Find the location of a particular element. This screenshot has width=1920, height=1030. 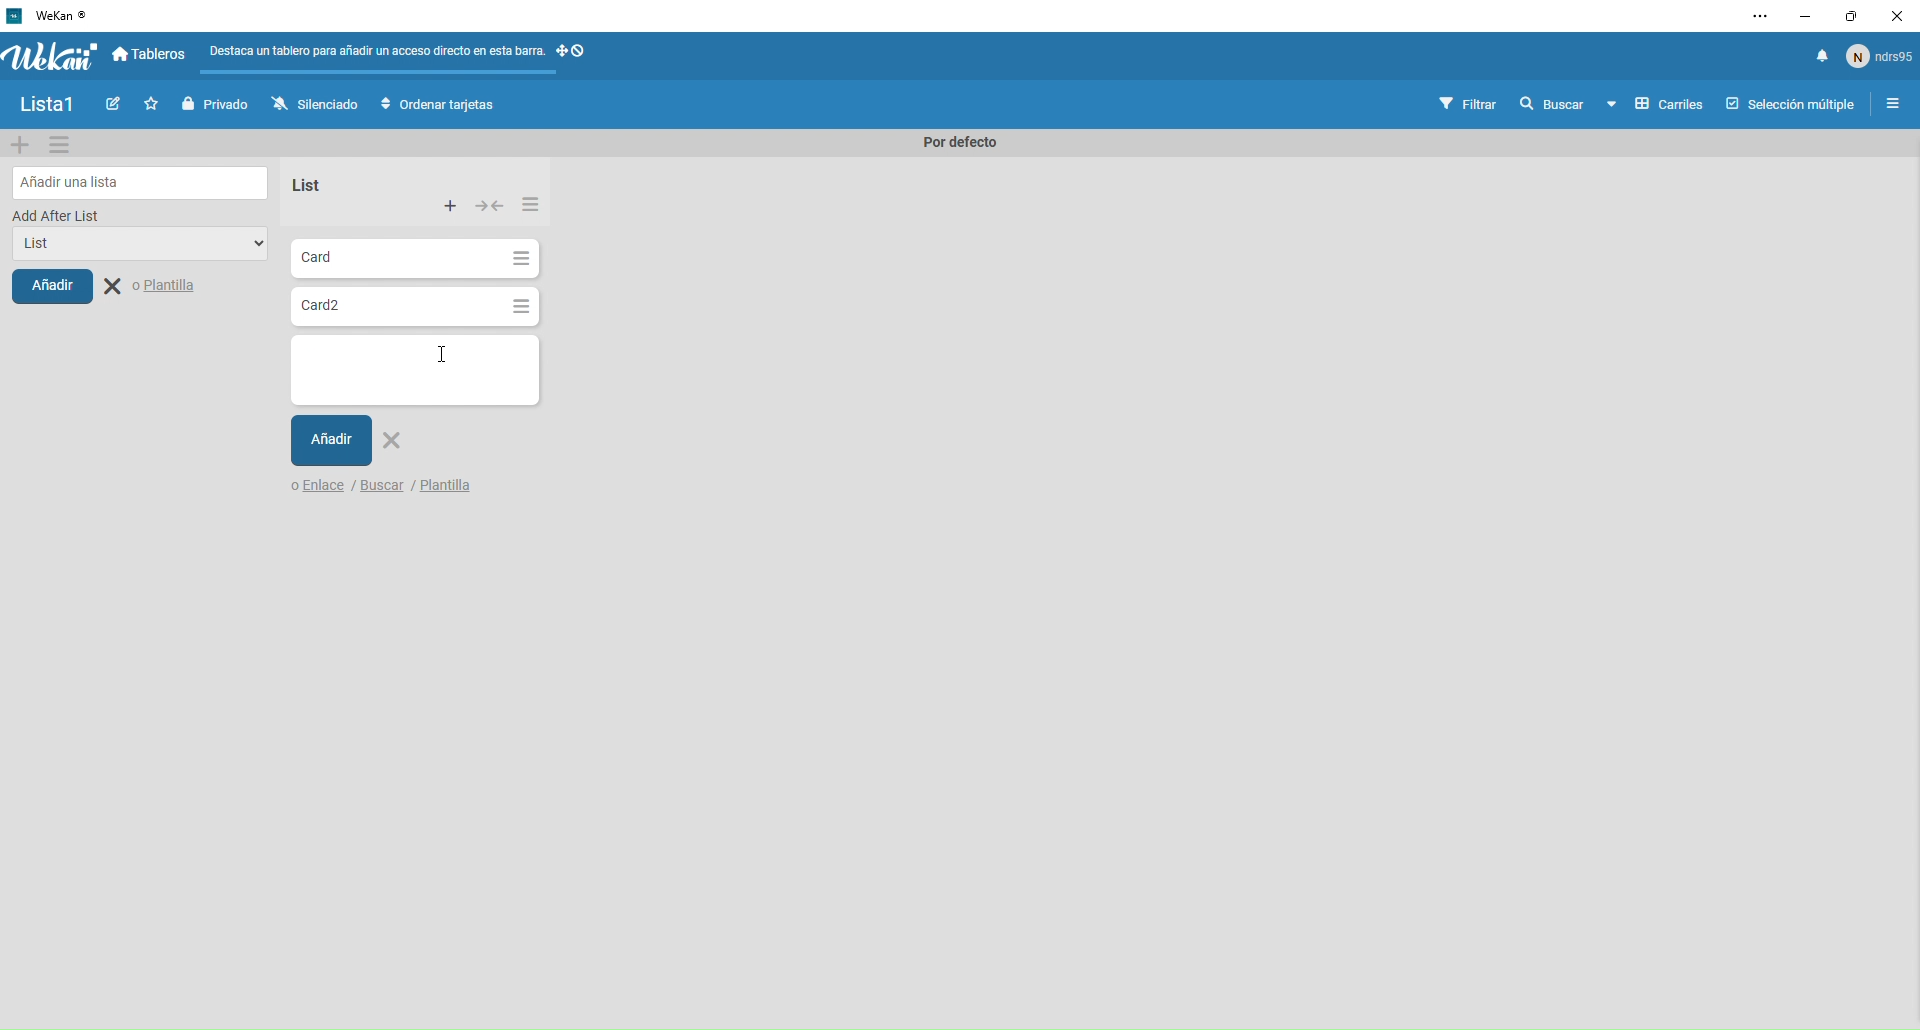

More is located at coordinates (530, 202).